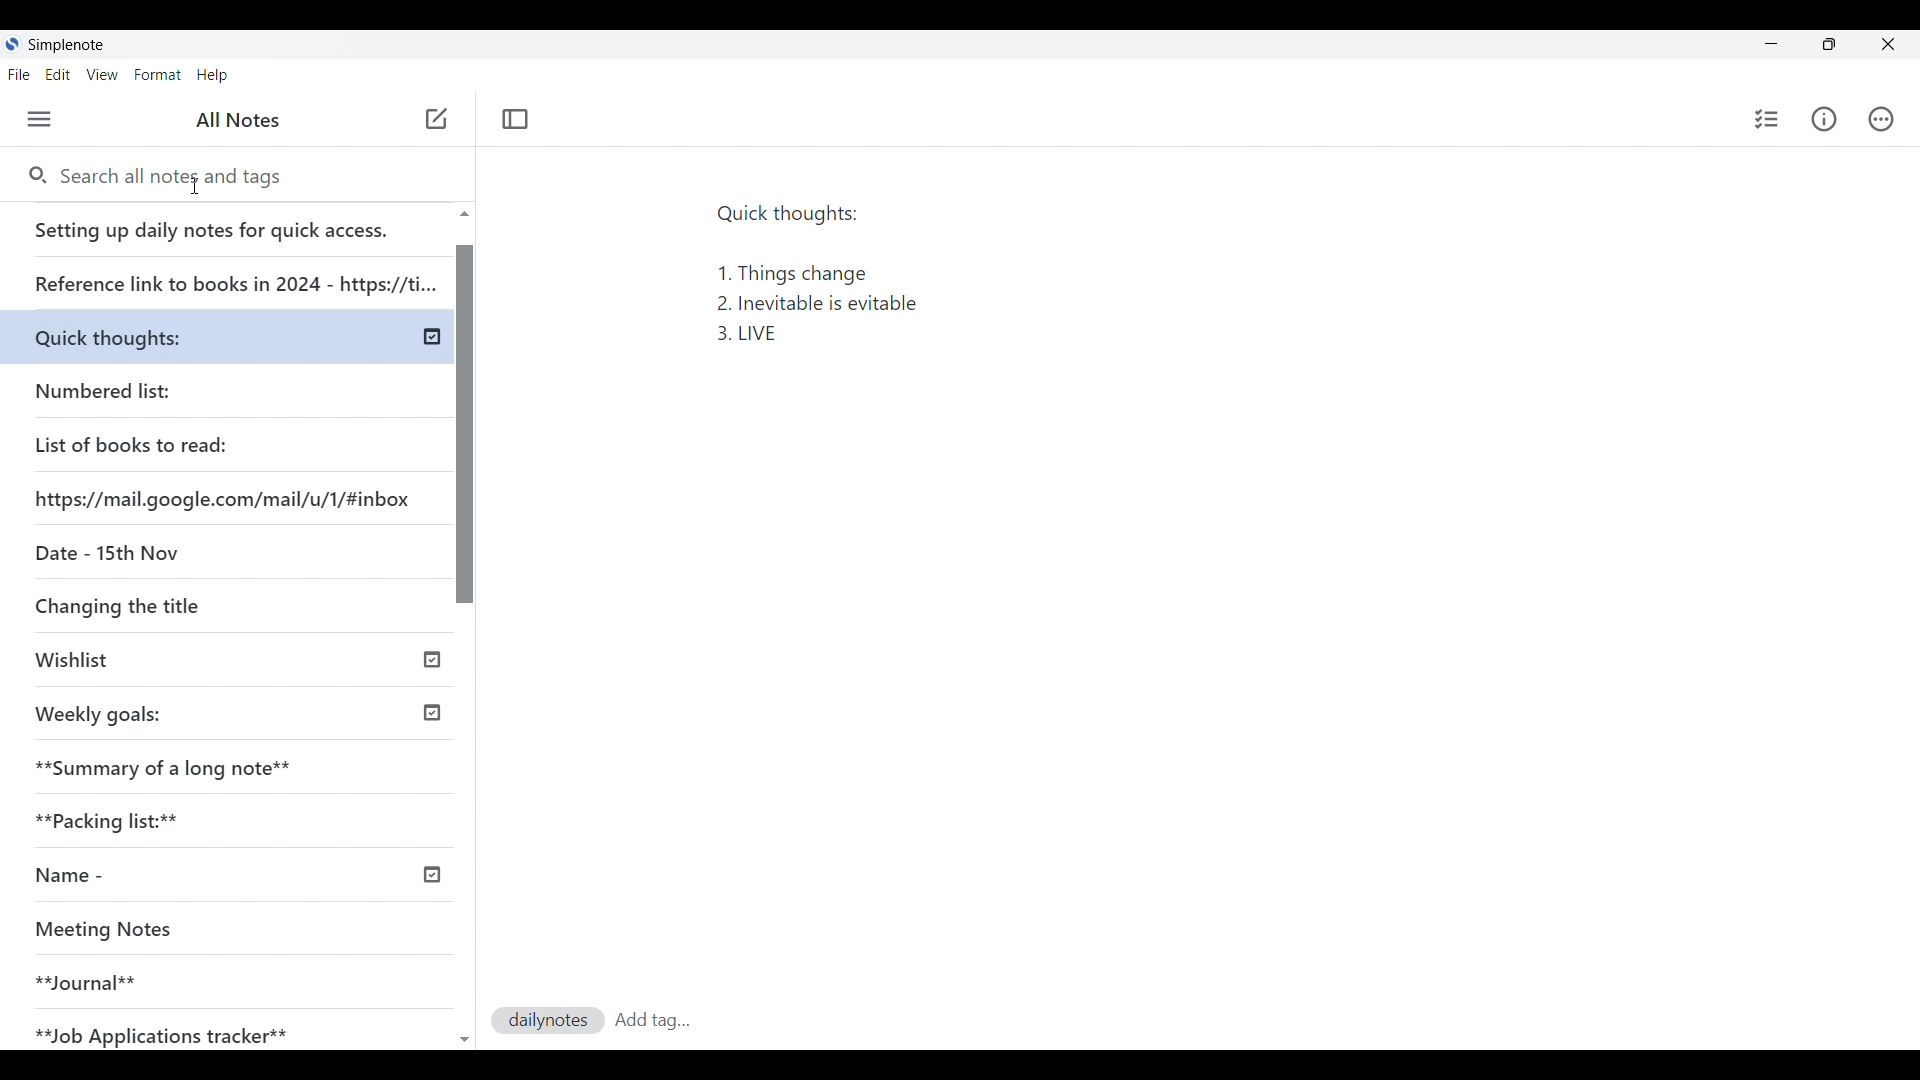 This screenshot has height=1080, width=1920. Describe the element at coordinates (652, 1019) in the screenshot. I see `Add tag` at that location.